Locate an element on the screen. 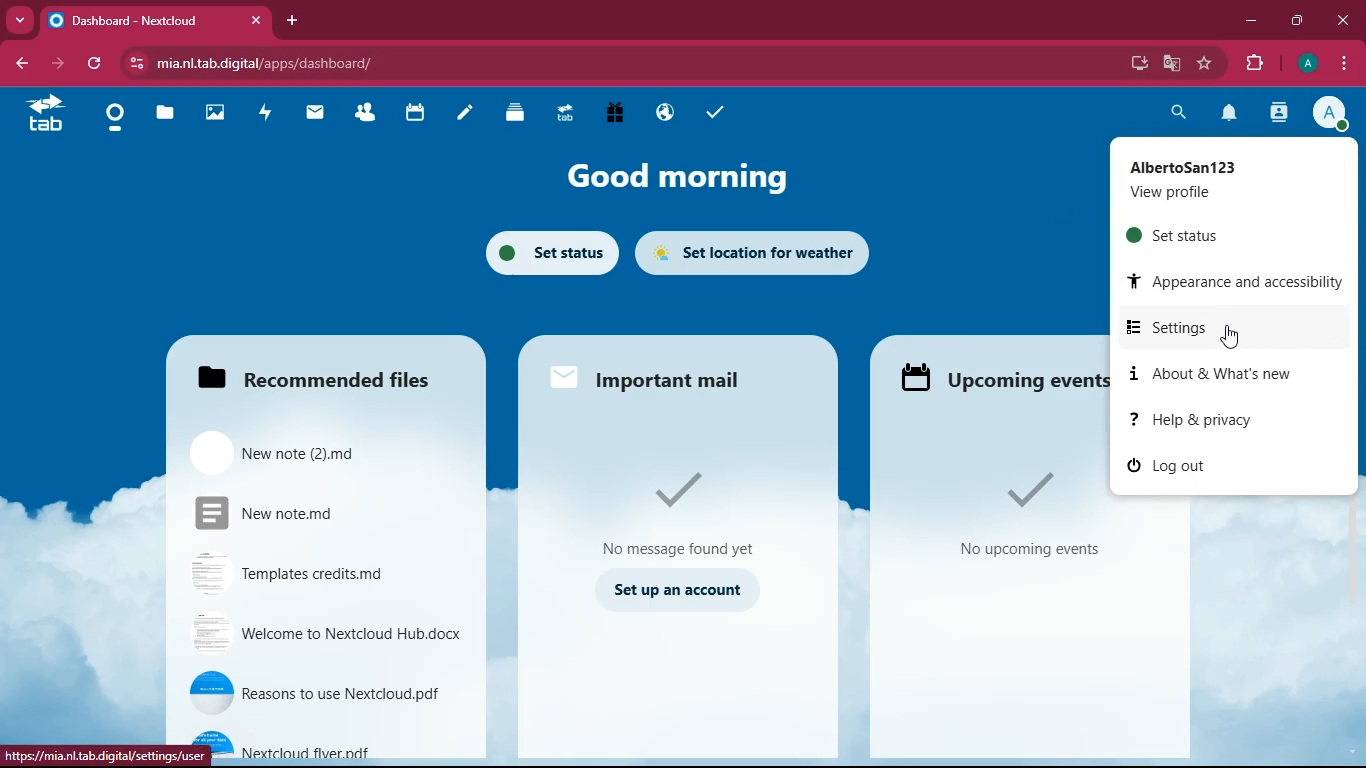 The height and width of the screenshot is (768, 1366). profile is located at coordinates (1330, 114).